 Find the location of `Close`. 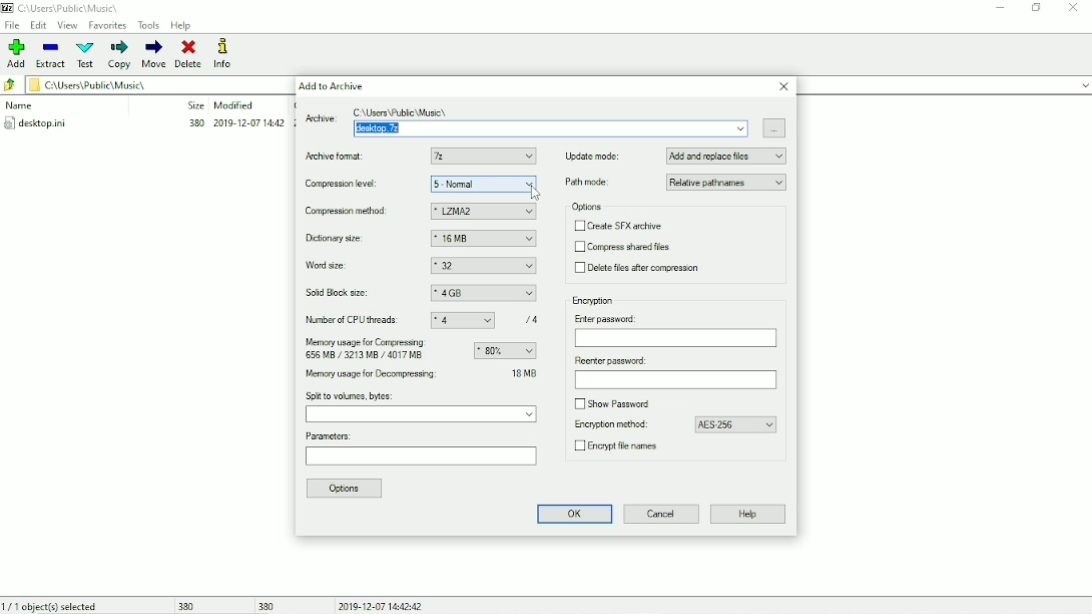

Close is located at coordinates (1075, 9).